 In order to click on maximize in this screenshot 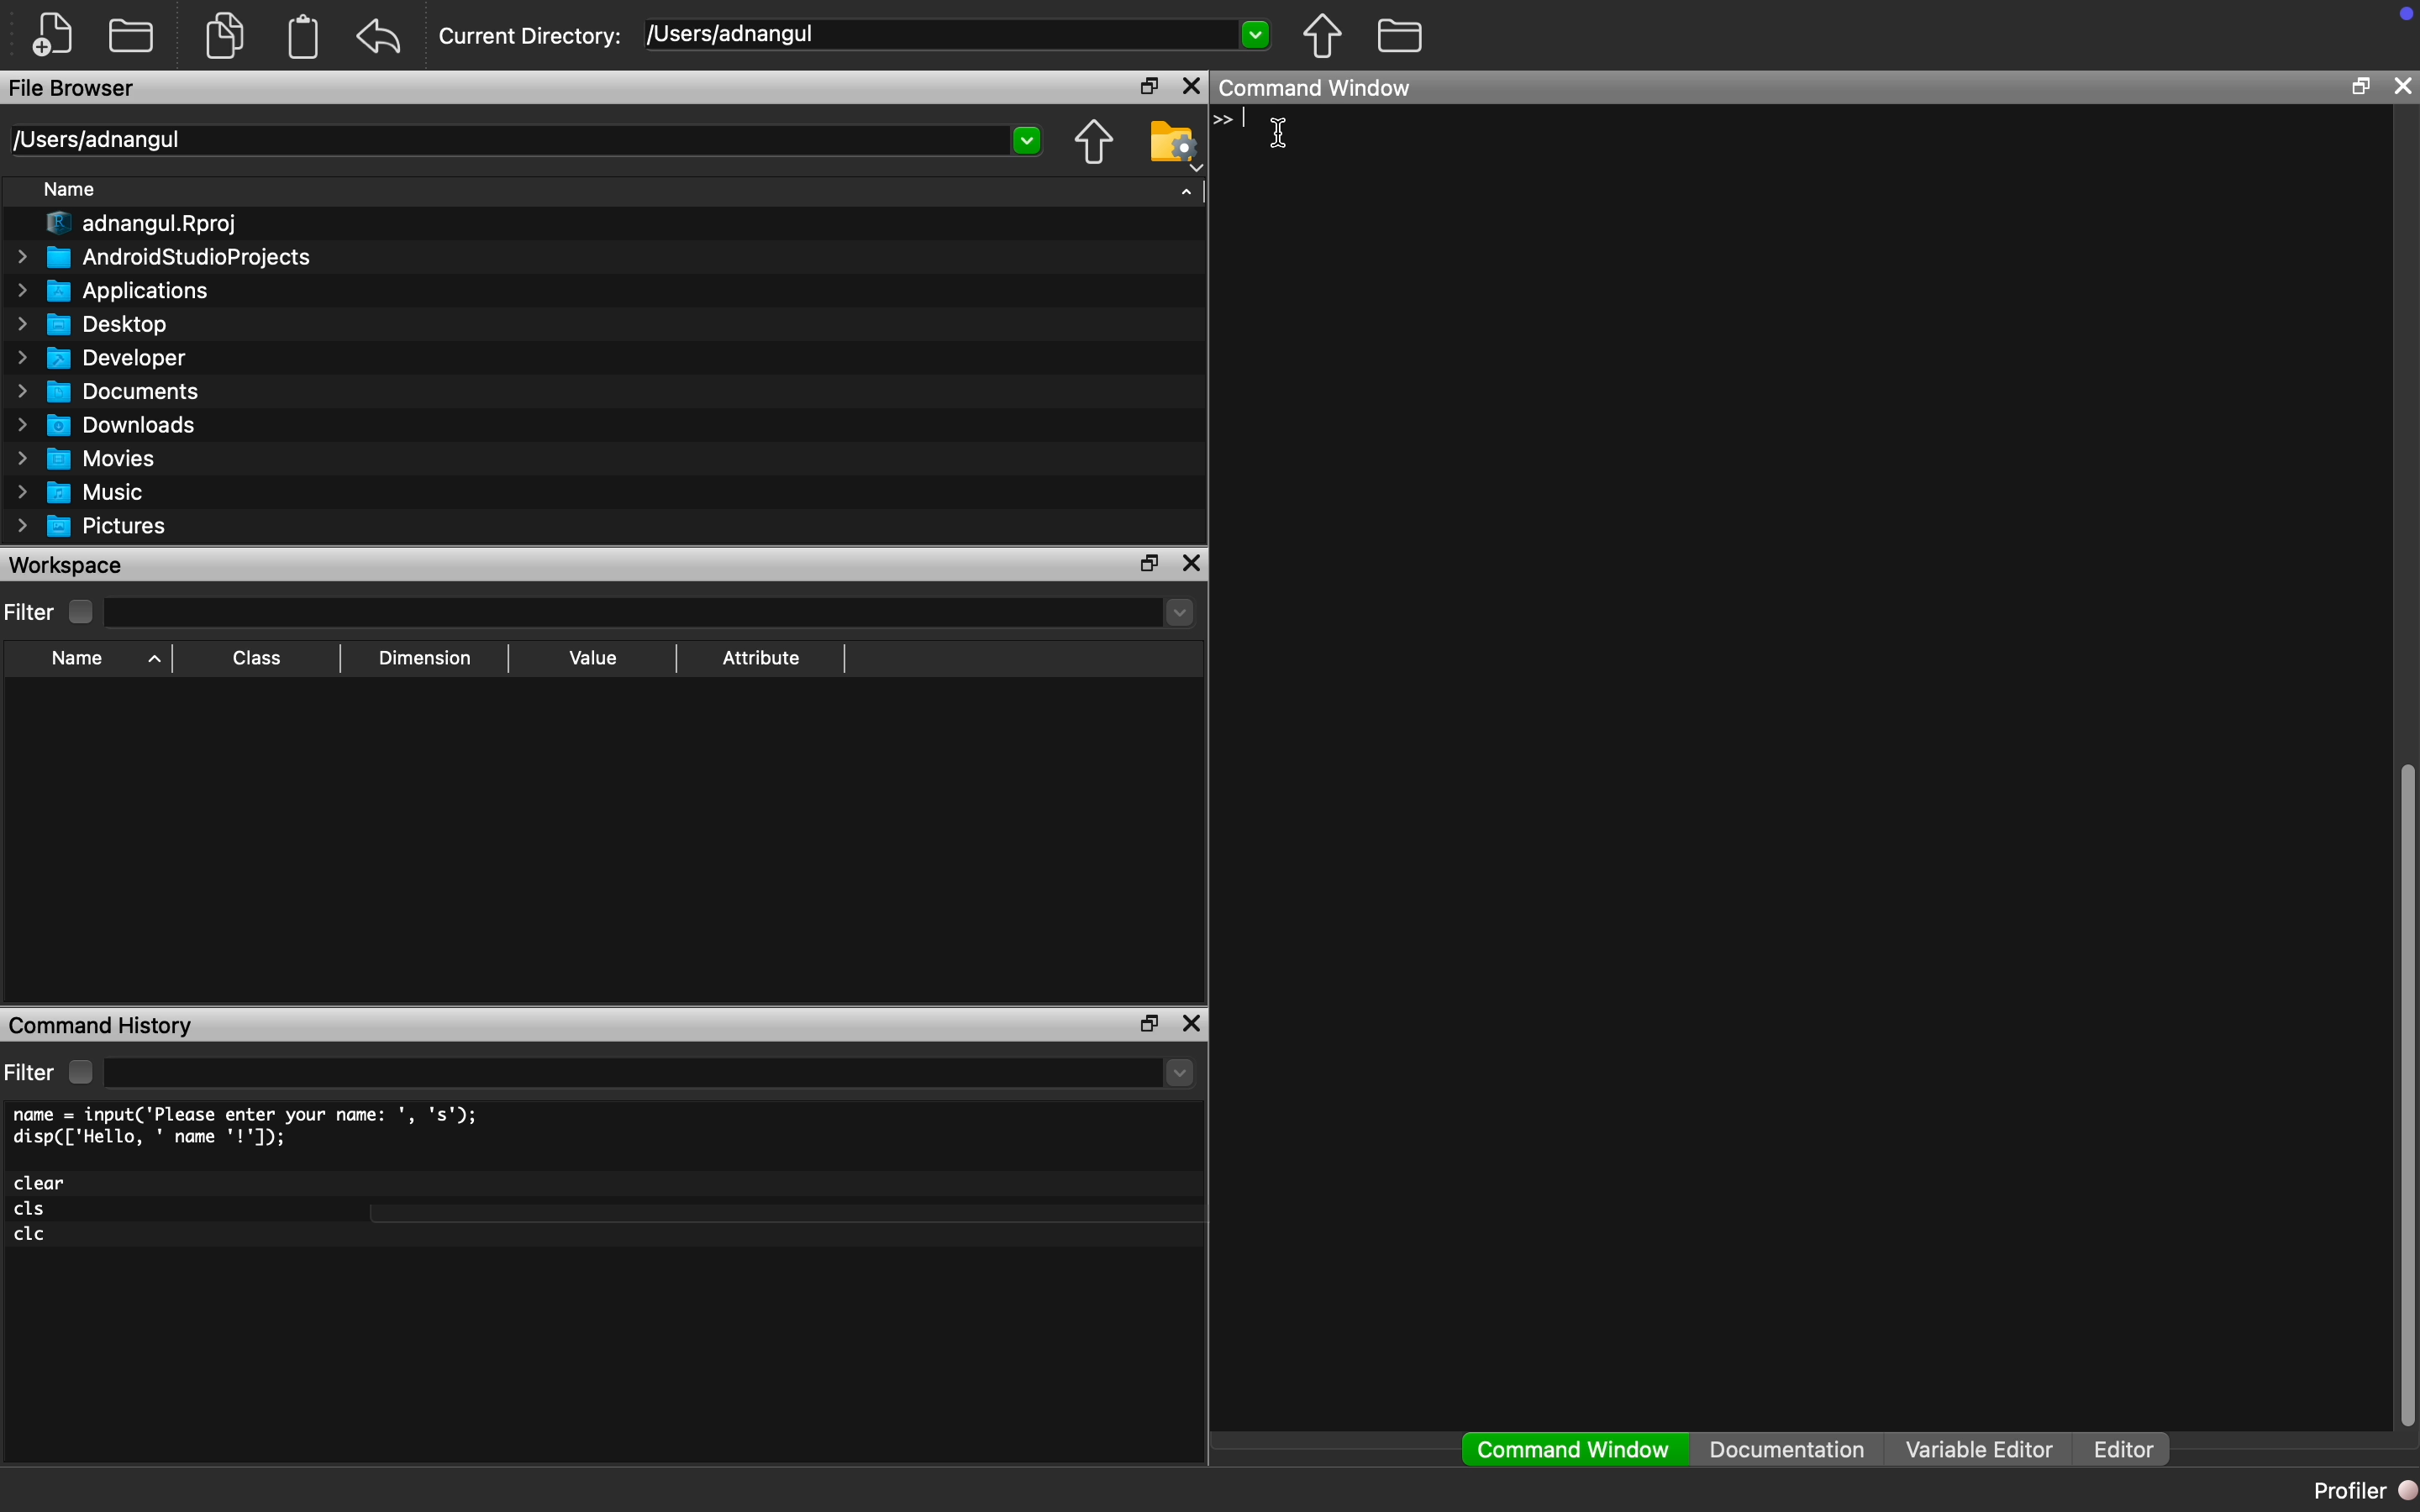, I will do `click(1149, 562)`.